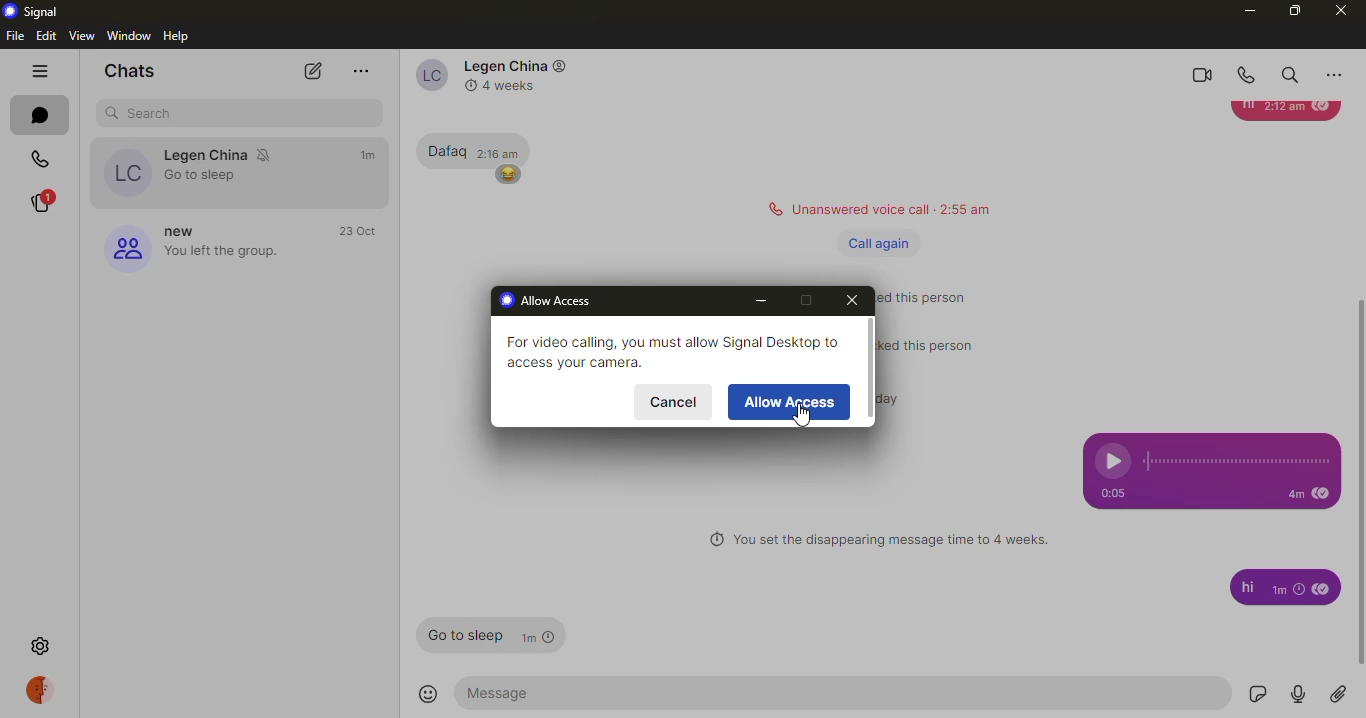 This screenshot has width=1366, height=718. I want to click on emoji, so click(506, 175).